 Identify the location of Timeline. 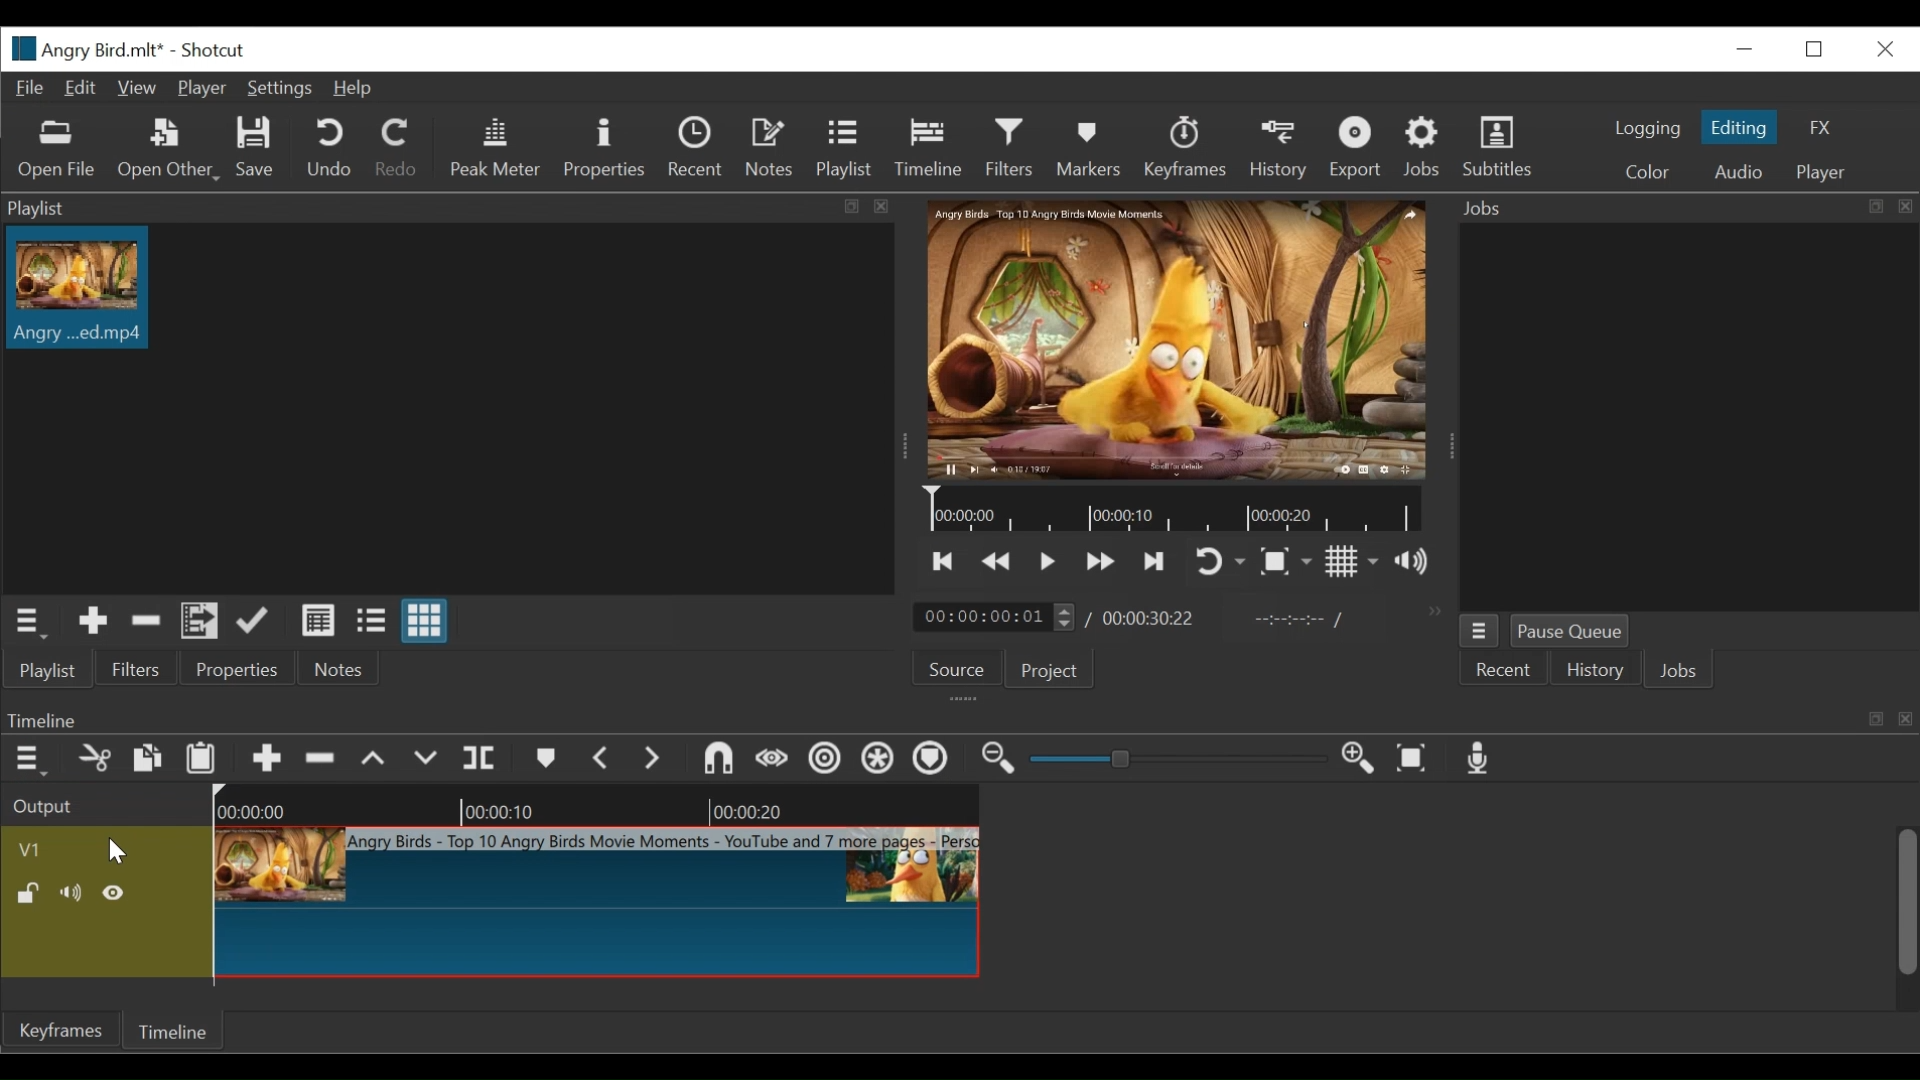
(602, 805).